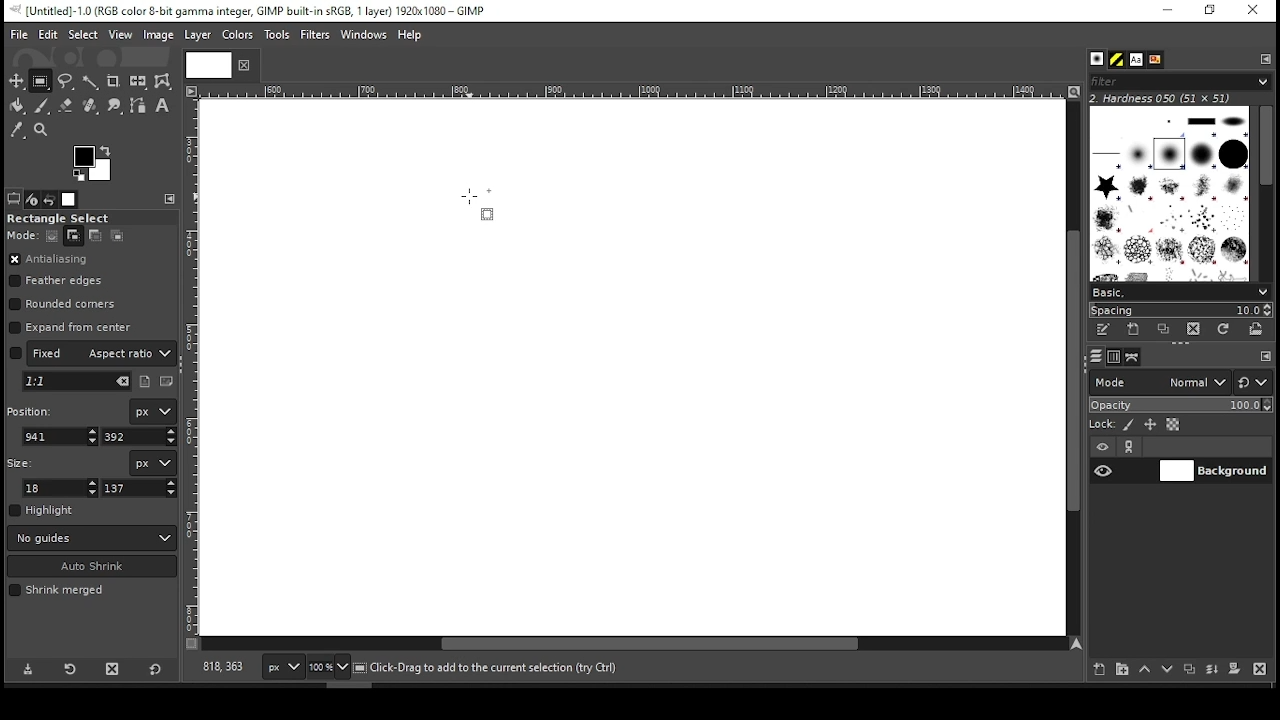 Image resolution: width=1280 pixels, height=720 pixels. What do you see at coordinates (1095, 667) in the screenshot?
I see `new layer` at bounding box center [1095, 667].